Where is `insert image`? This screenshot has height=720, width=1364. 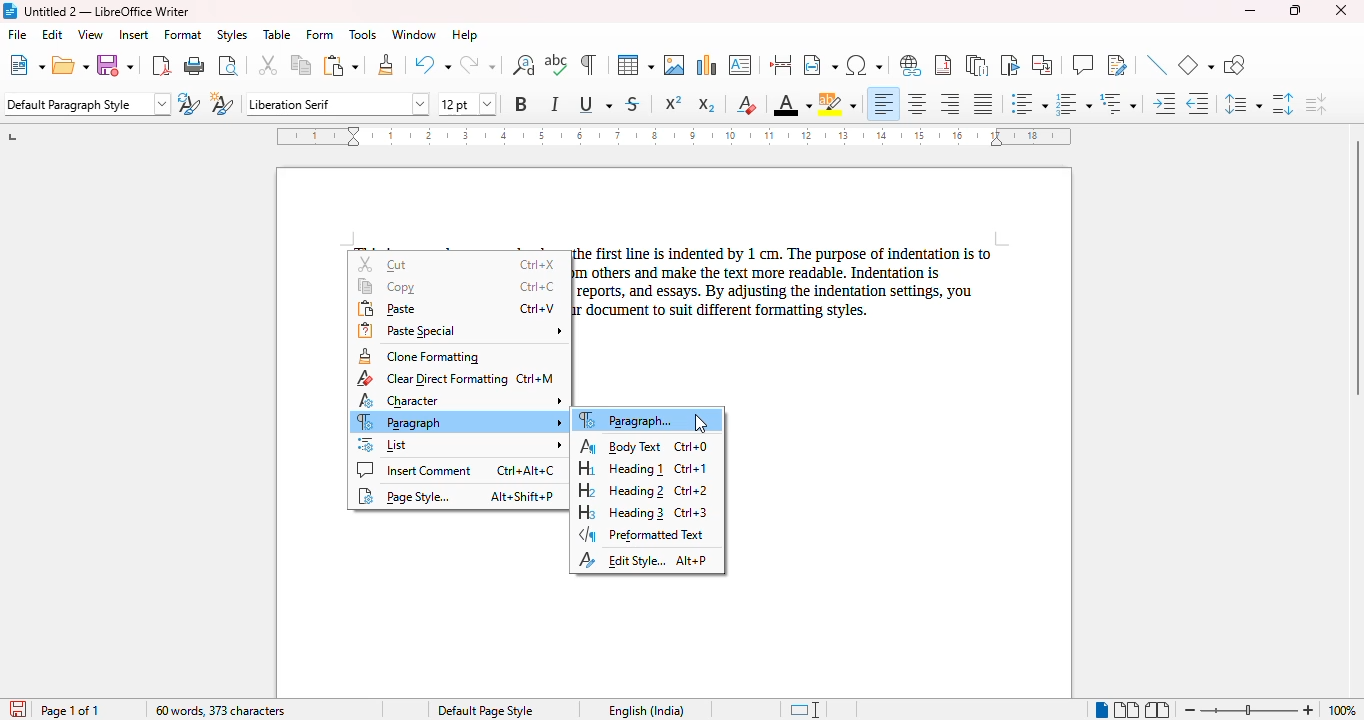 insert image is located at coordinates (674, 65).